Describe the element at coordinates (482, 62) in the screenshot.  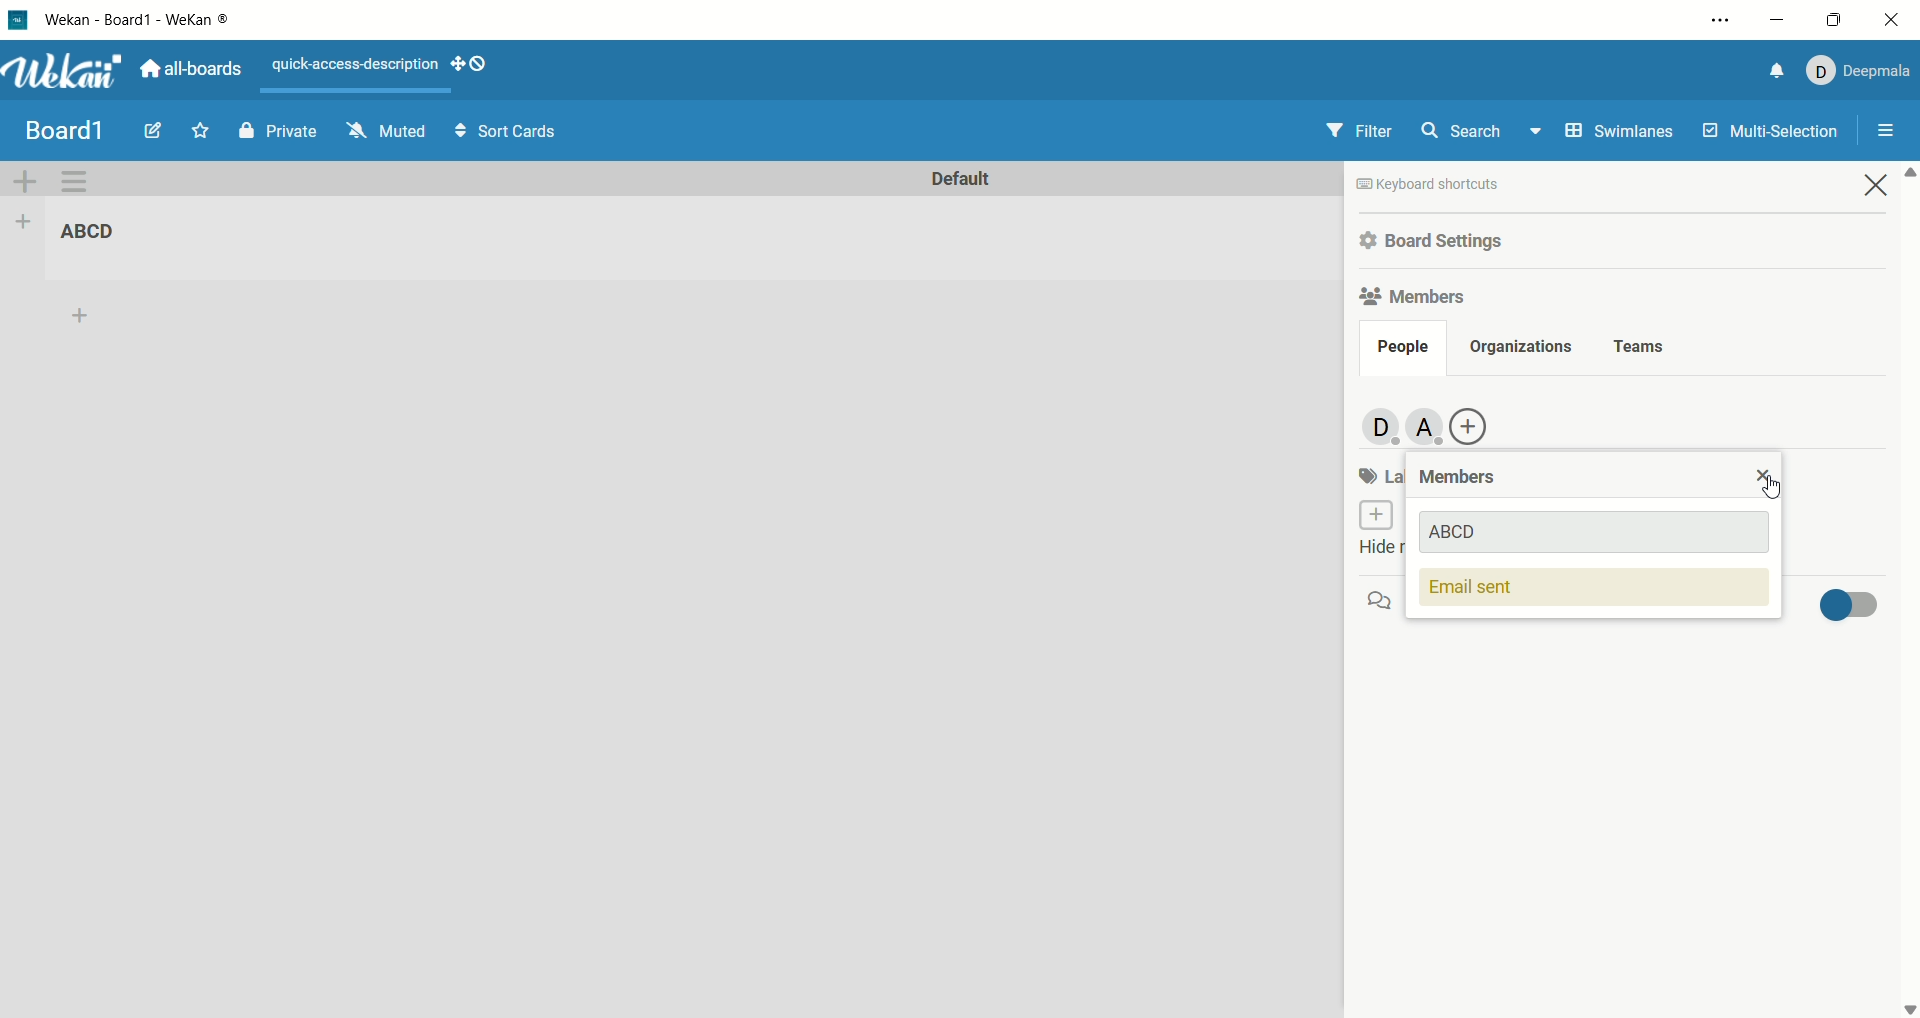
I see `show-desktop-drag-handles` at that location.